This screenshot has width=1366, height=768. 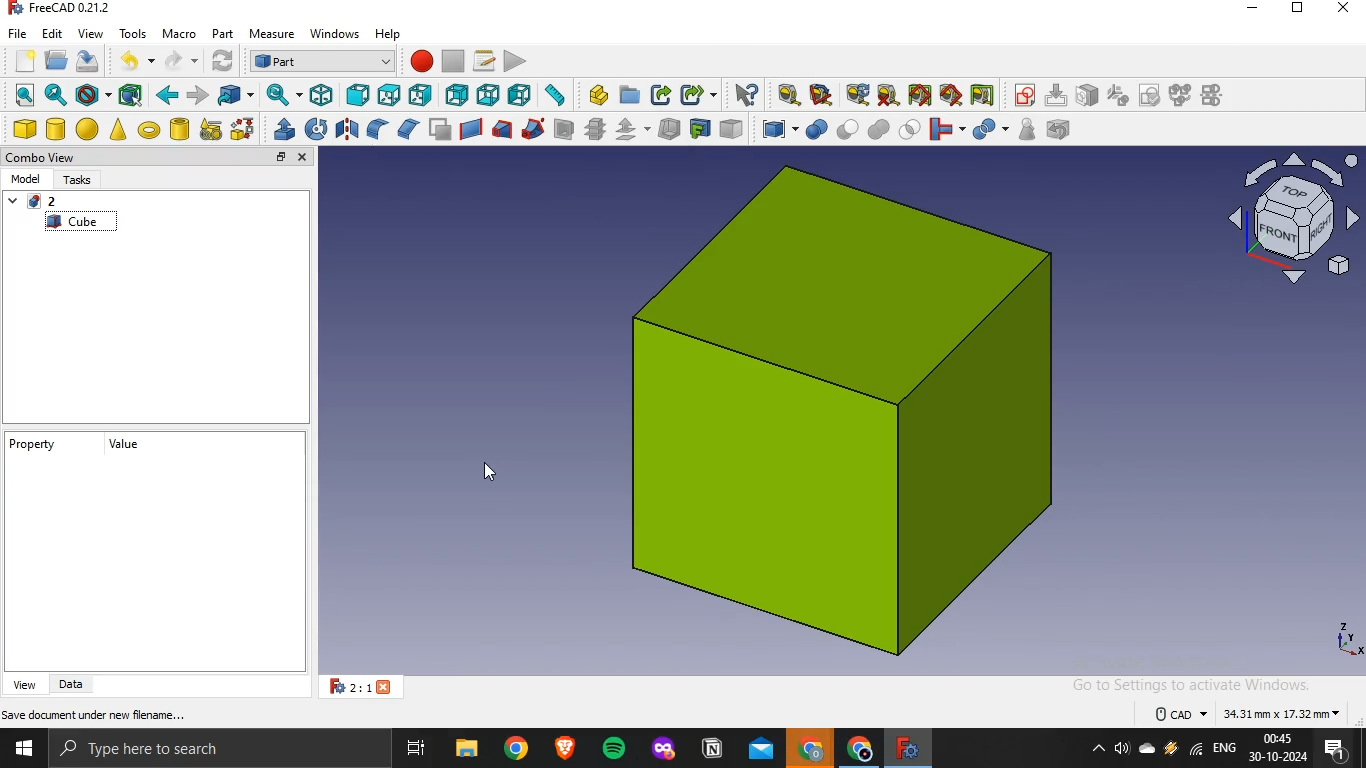 I want to click on task view, so click(x=420, y=749).